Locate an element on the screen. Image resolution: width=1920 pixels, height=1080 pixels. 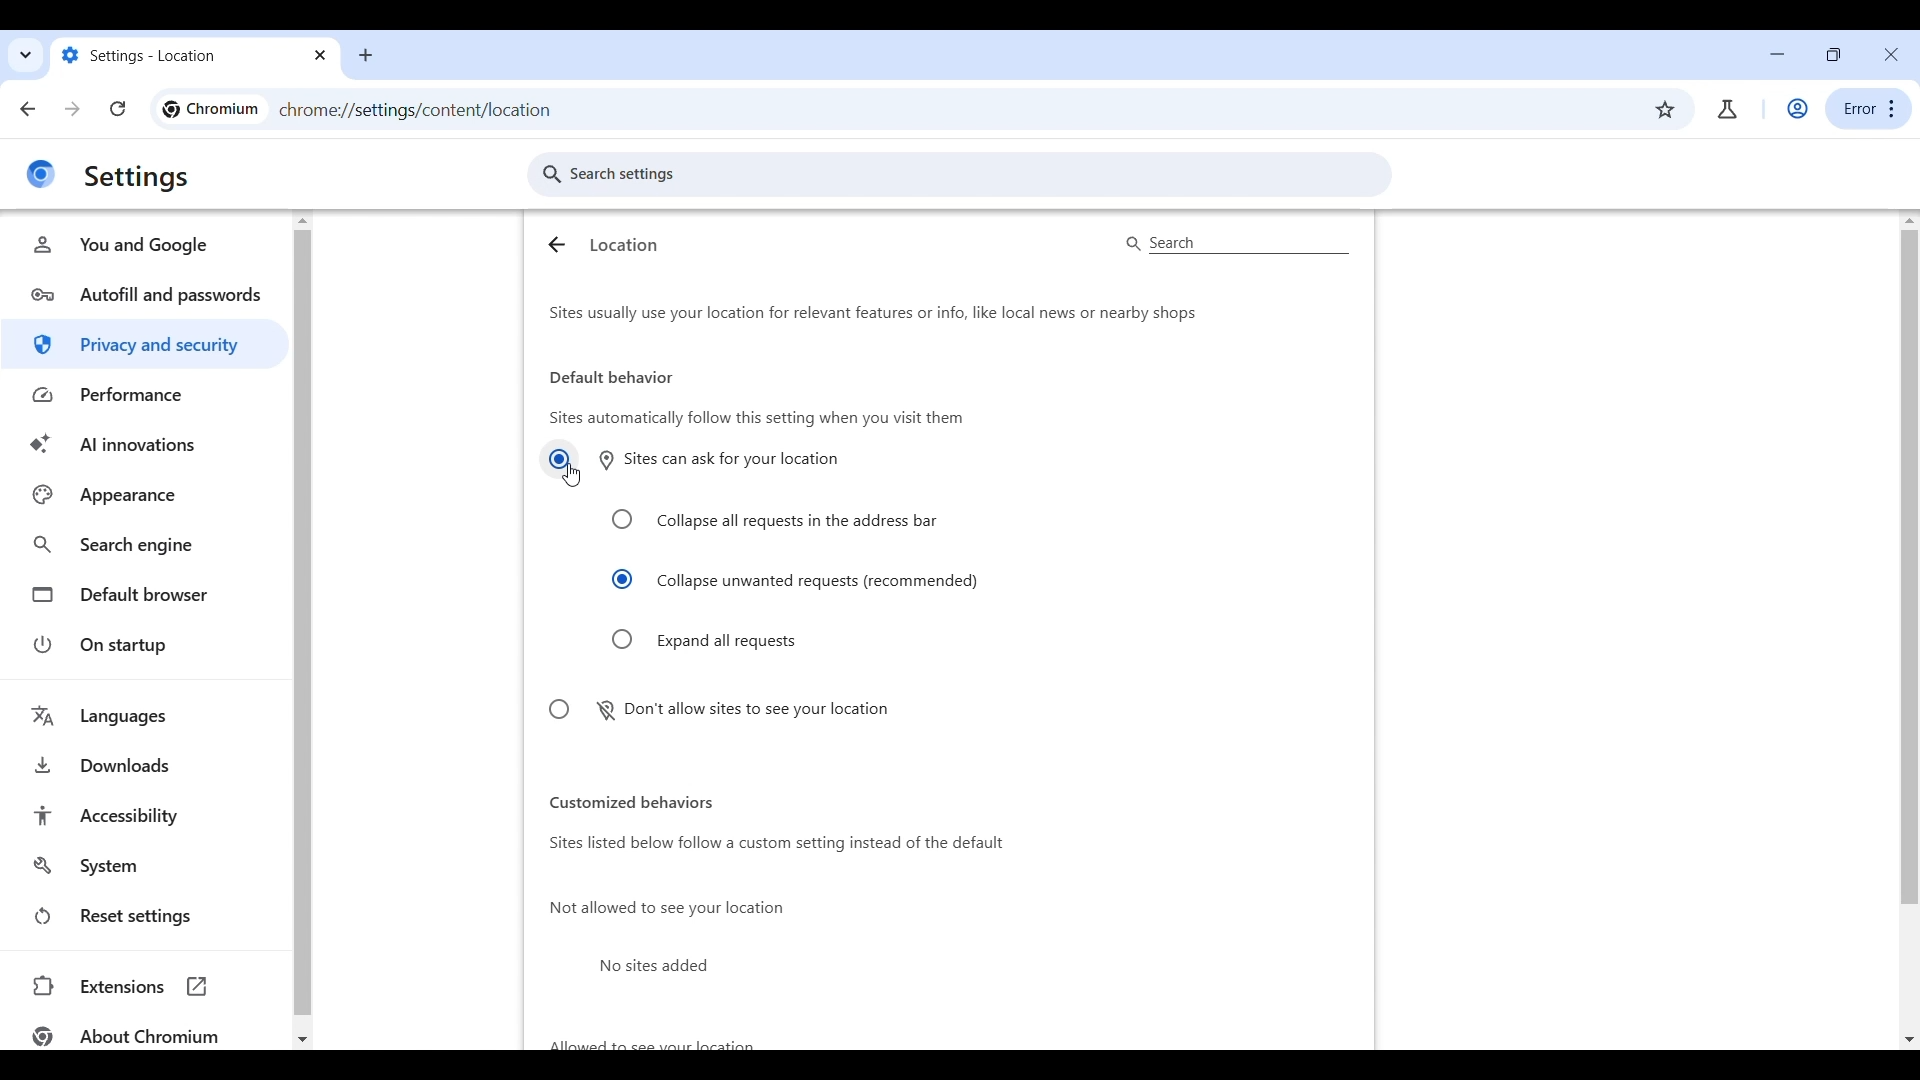
chromium  is located at coordinates (209, 110).